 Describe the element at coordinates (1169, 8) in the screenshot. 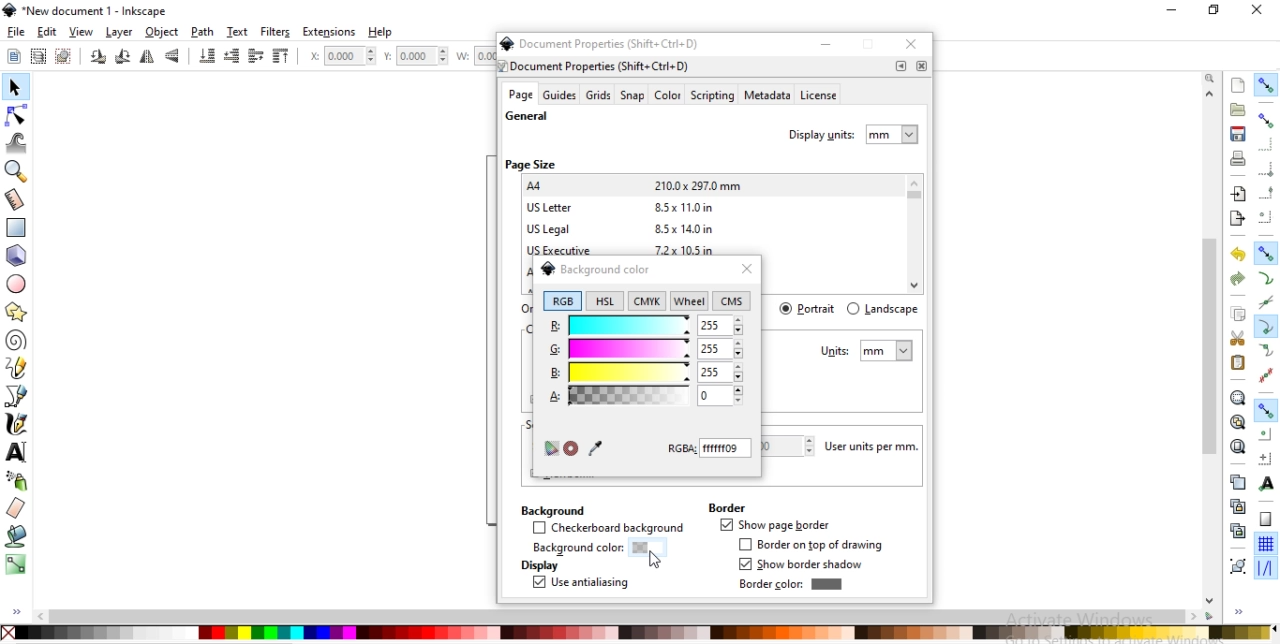

I see `minimize` at that location.